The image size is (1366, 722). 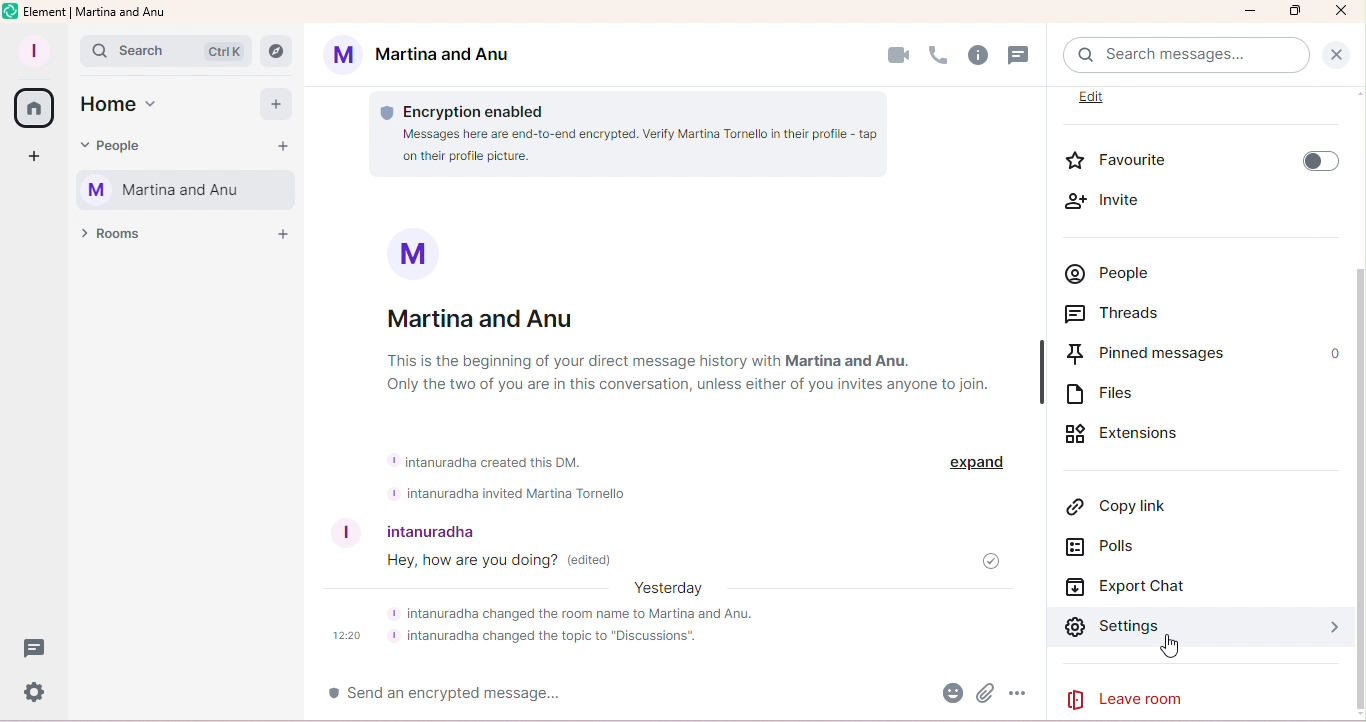 What do you see at coordinates (402, 253) in the screenshot?
I see `Information` at bounding box center [402, 253].